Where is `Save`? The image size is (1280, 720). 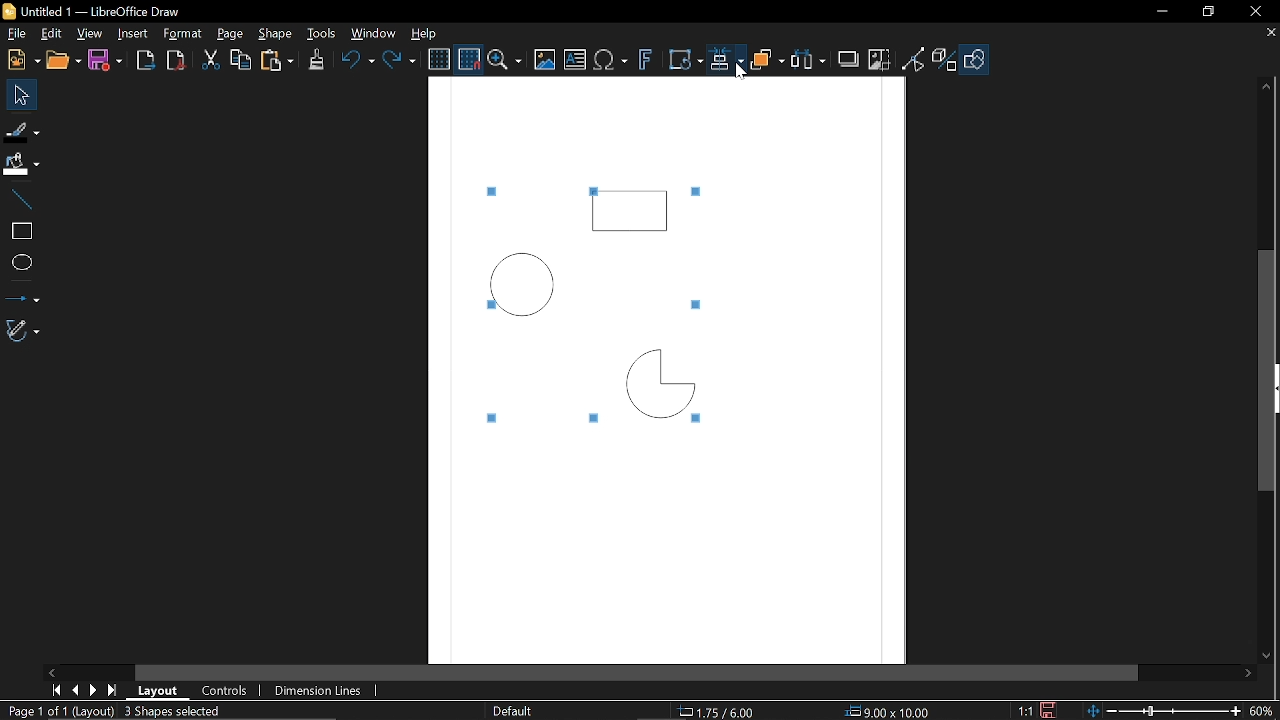
Save is located at coordinates (106, 60).